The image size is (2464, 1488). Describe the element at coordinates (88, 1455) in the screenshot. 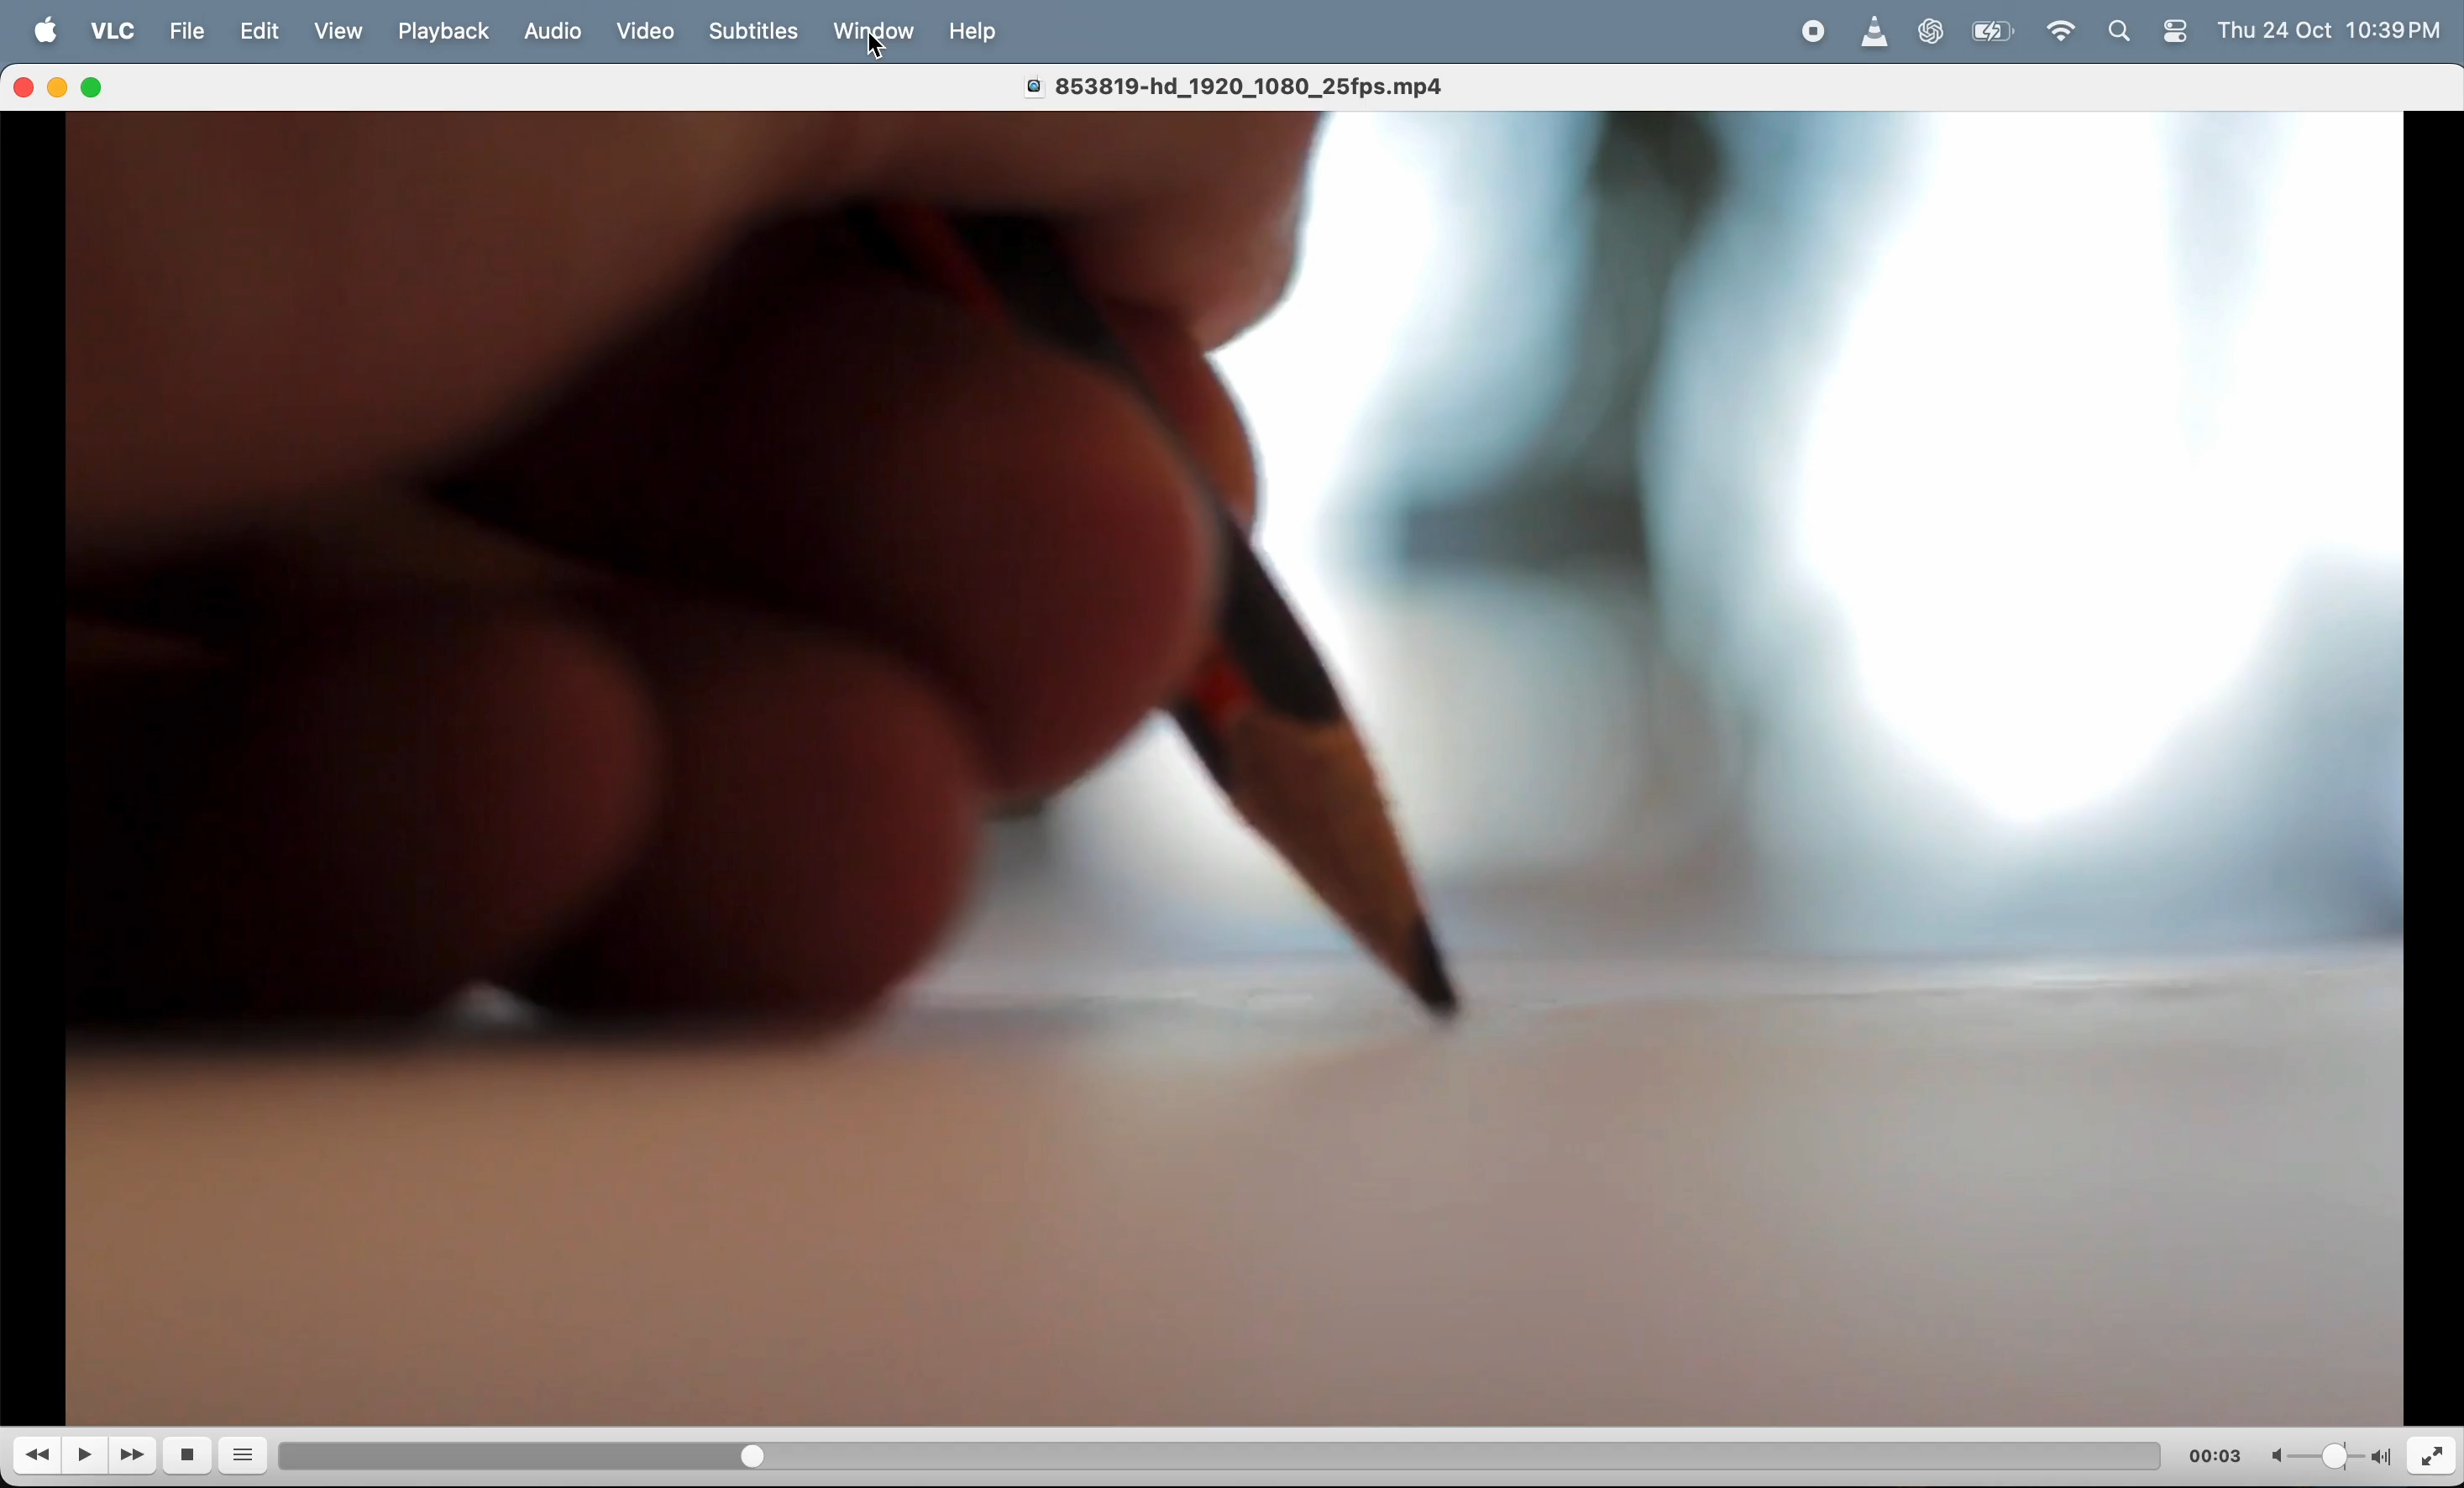

I see `play` at that location.